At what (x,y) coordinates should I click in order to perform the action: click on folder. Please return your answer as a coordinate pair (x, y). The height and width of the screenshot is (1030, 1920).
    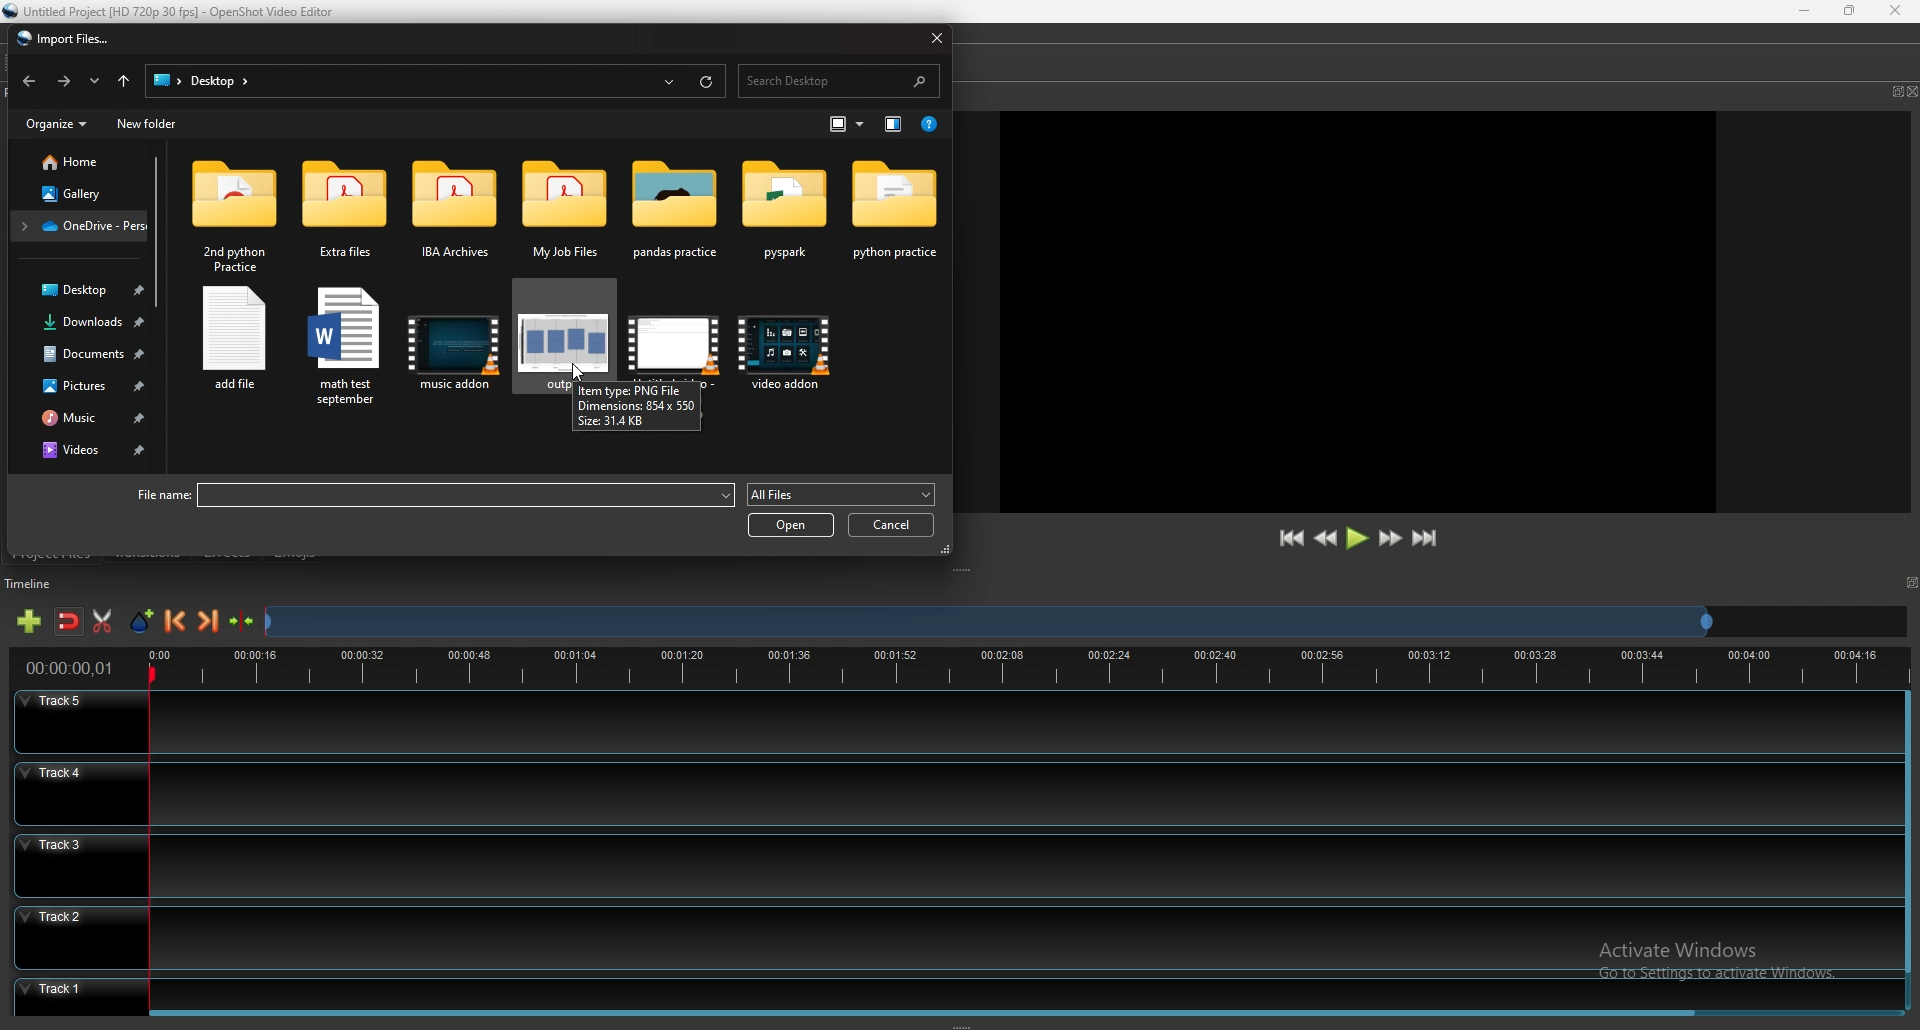
    Looking at the image, I should click on (679, 210).